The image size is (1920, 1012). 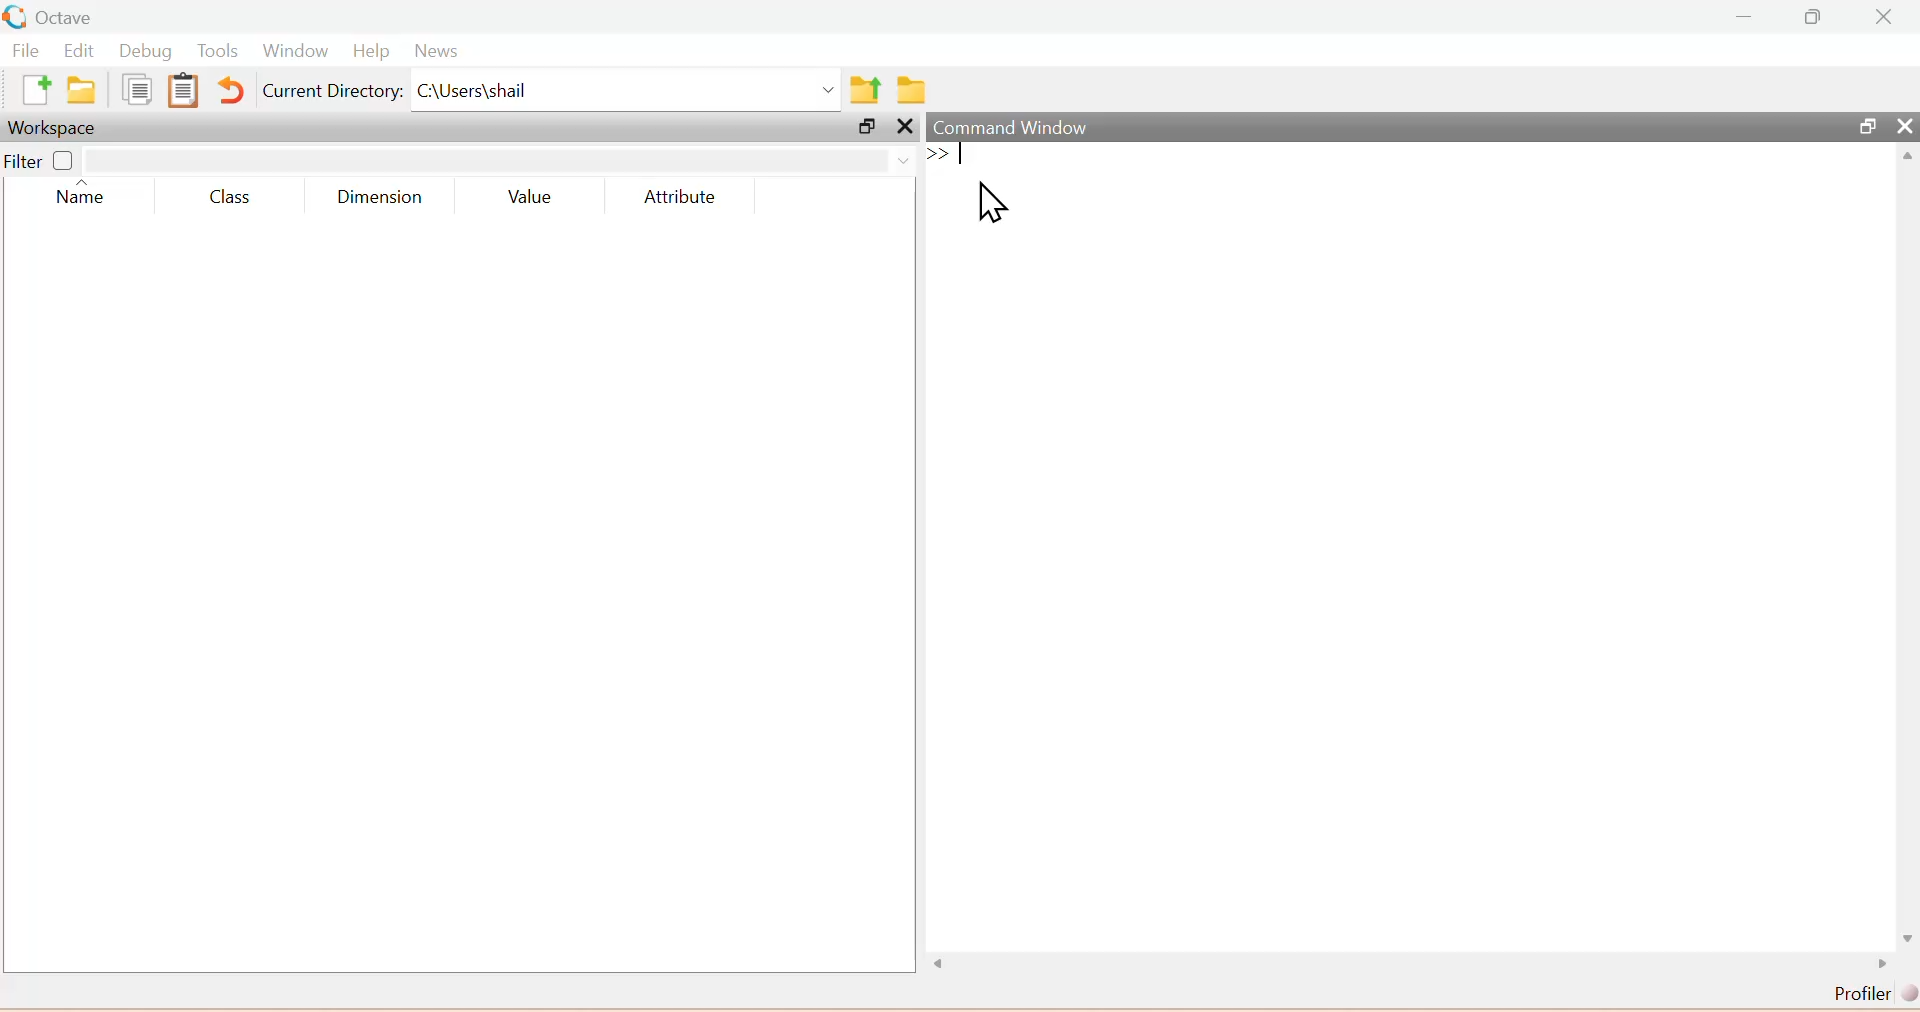 I want to click on logo, so click(x=16, y=17).